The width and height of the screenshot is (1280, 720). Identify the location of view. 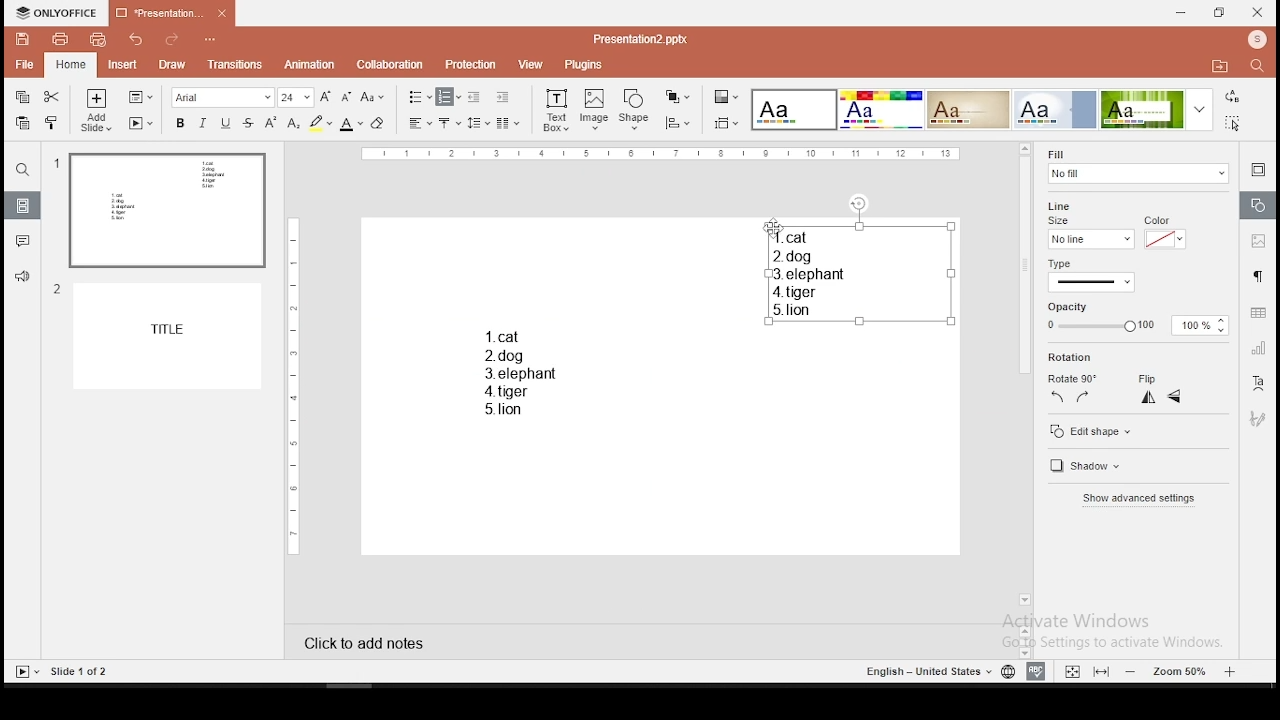
(530, 65).